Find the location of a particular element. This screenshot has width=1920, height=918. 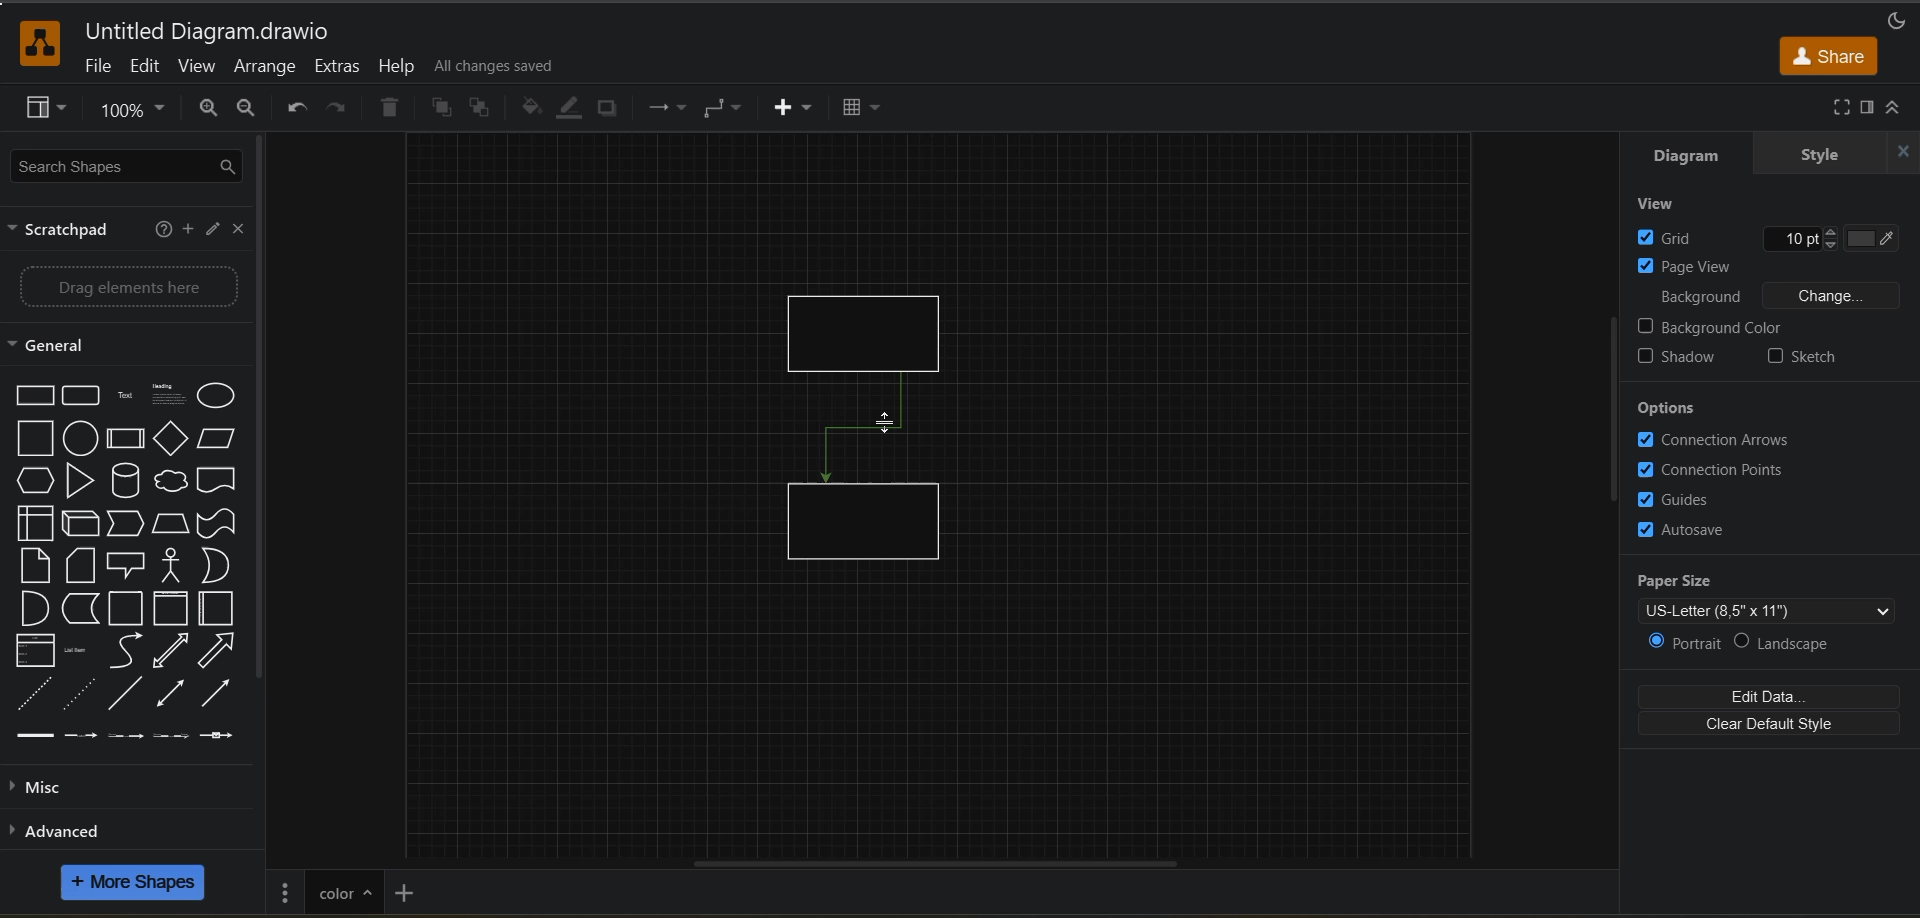

Horizontal Container is located at coordinates (220, 610).